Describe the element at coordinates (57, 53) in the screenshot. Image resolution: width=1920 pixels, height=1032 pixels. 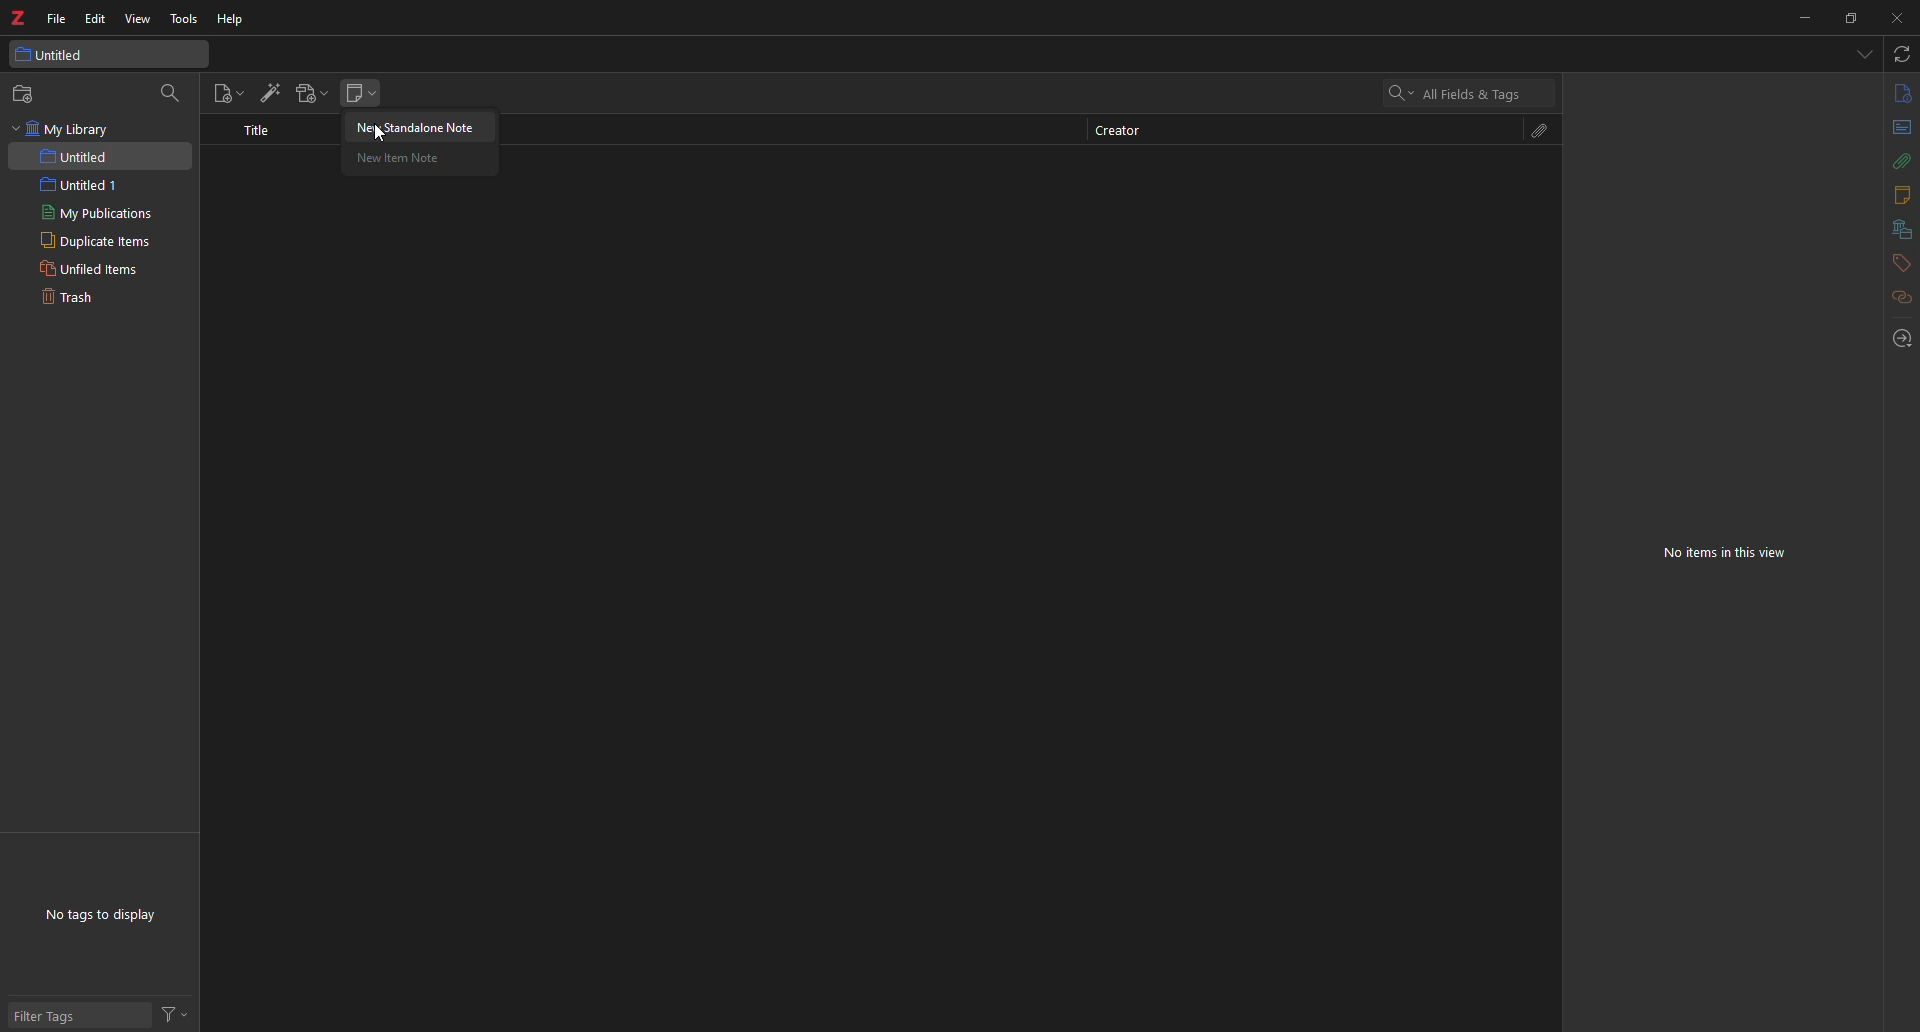
I see `untitled` at that location.